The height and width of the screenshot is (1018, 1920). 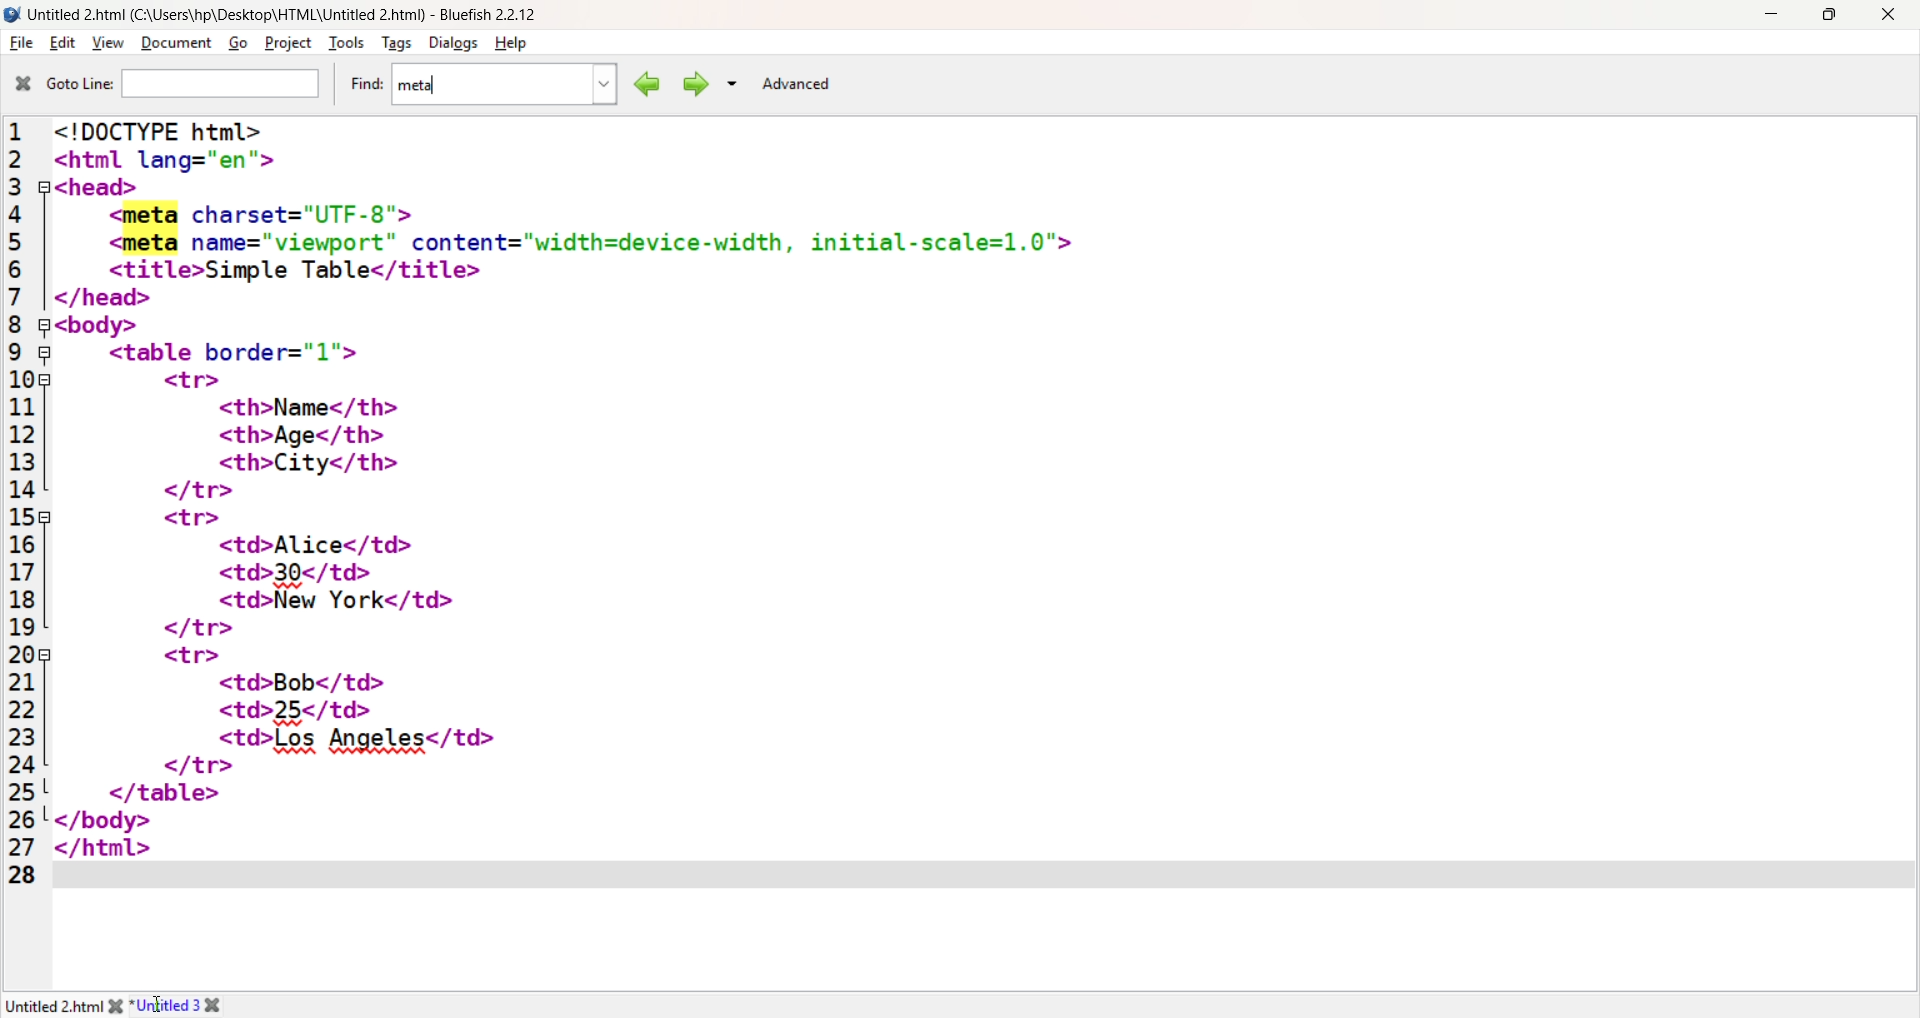 I want to click on <!DOCTYPE html><html lang="en"><head>, so click(x=217, y=158).